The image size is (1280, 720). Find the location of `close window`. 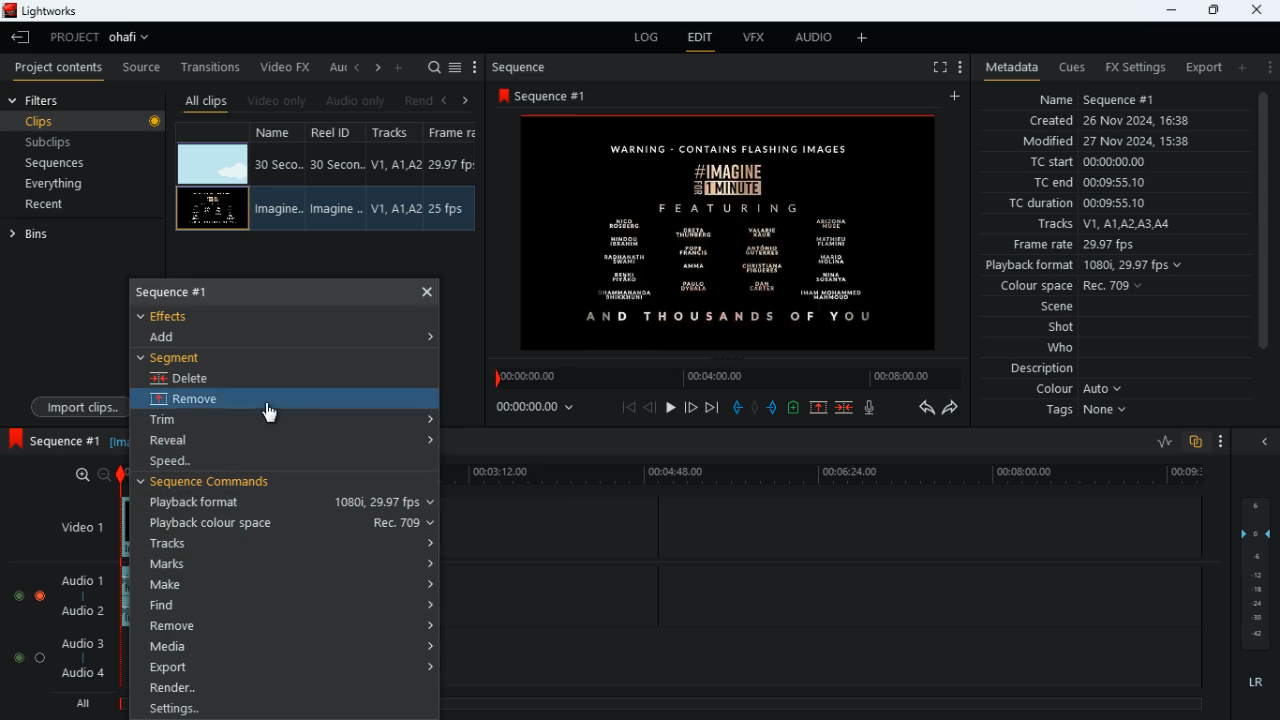

close window is located at coordinates (1258, 12).